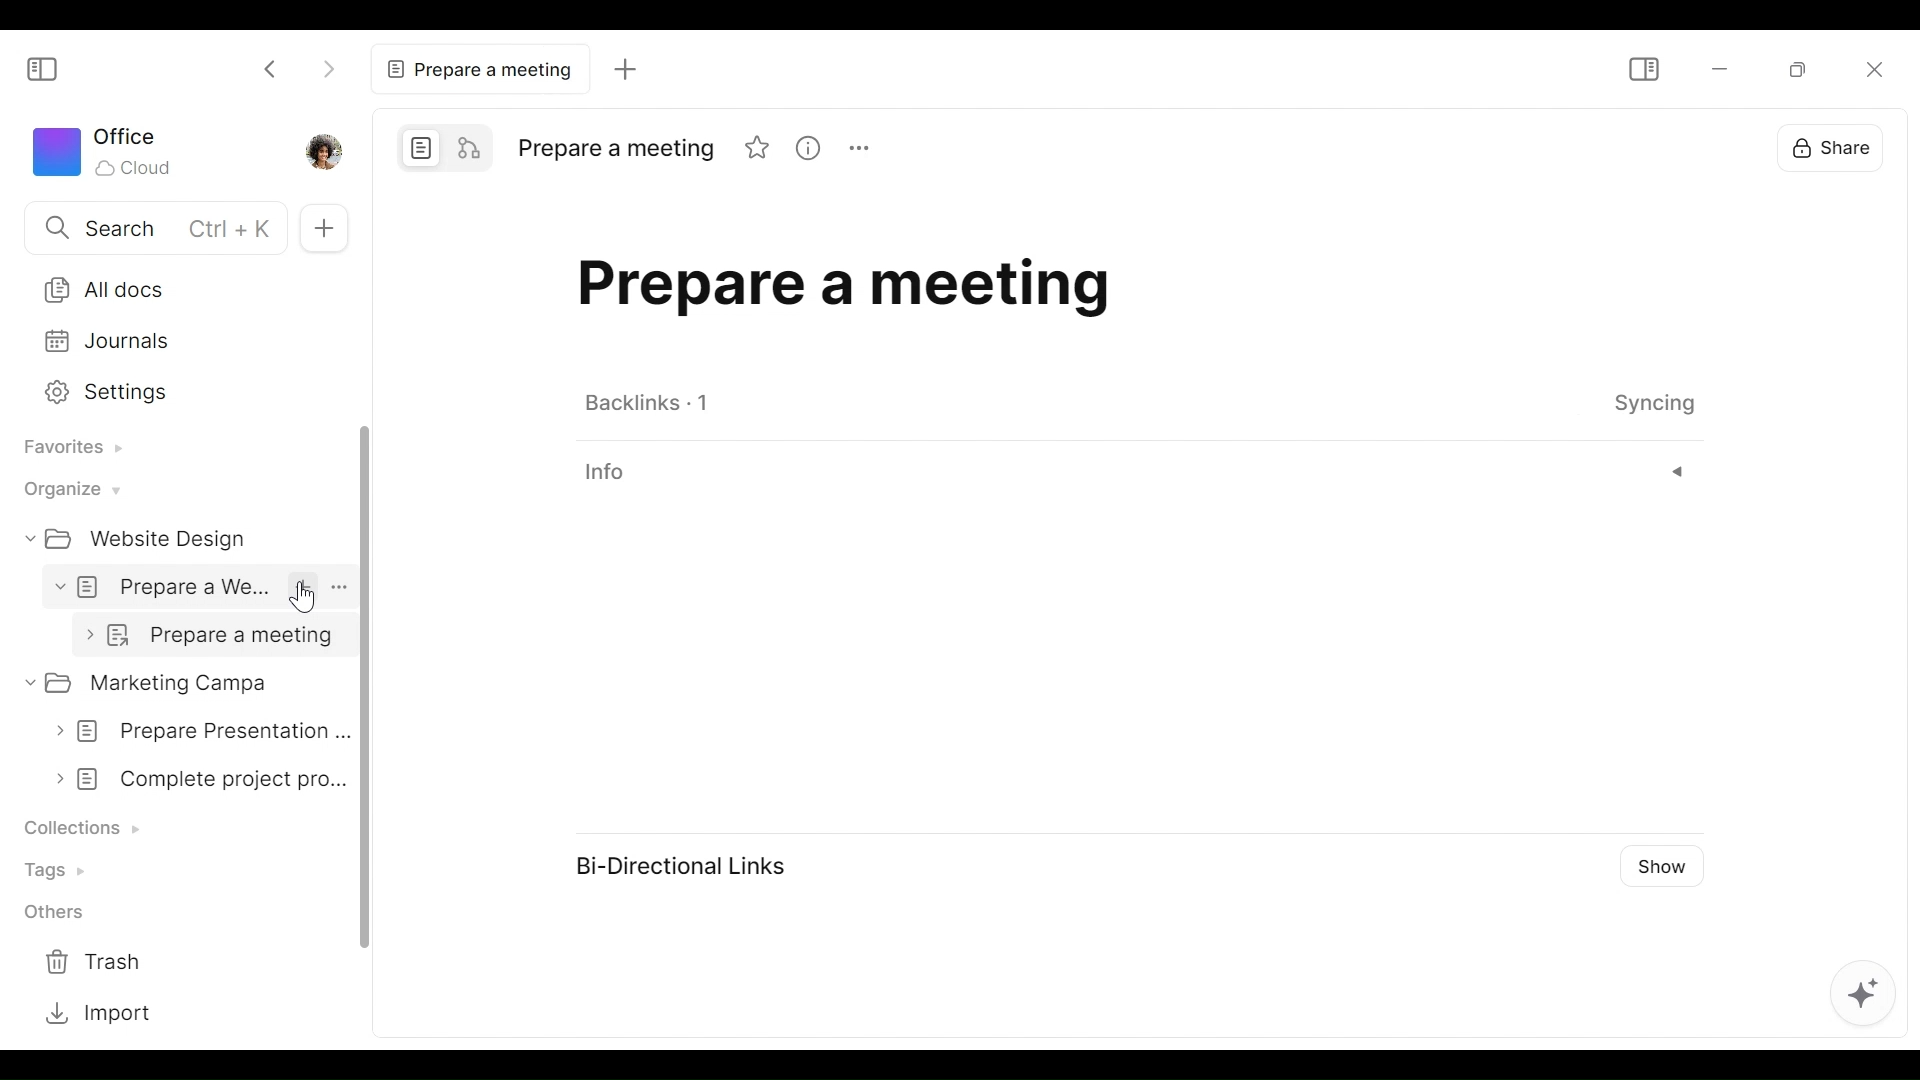 The image size is (1920, 1080). I want to click on Restore, so click(1802, 68).